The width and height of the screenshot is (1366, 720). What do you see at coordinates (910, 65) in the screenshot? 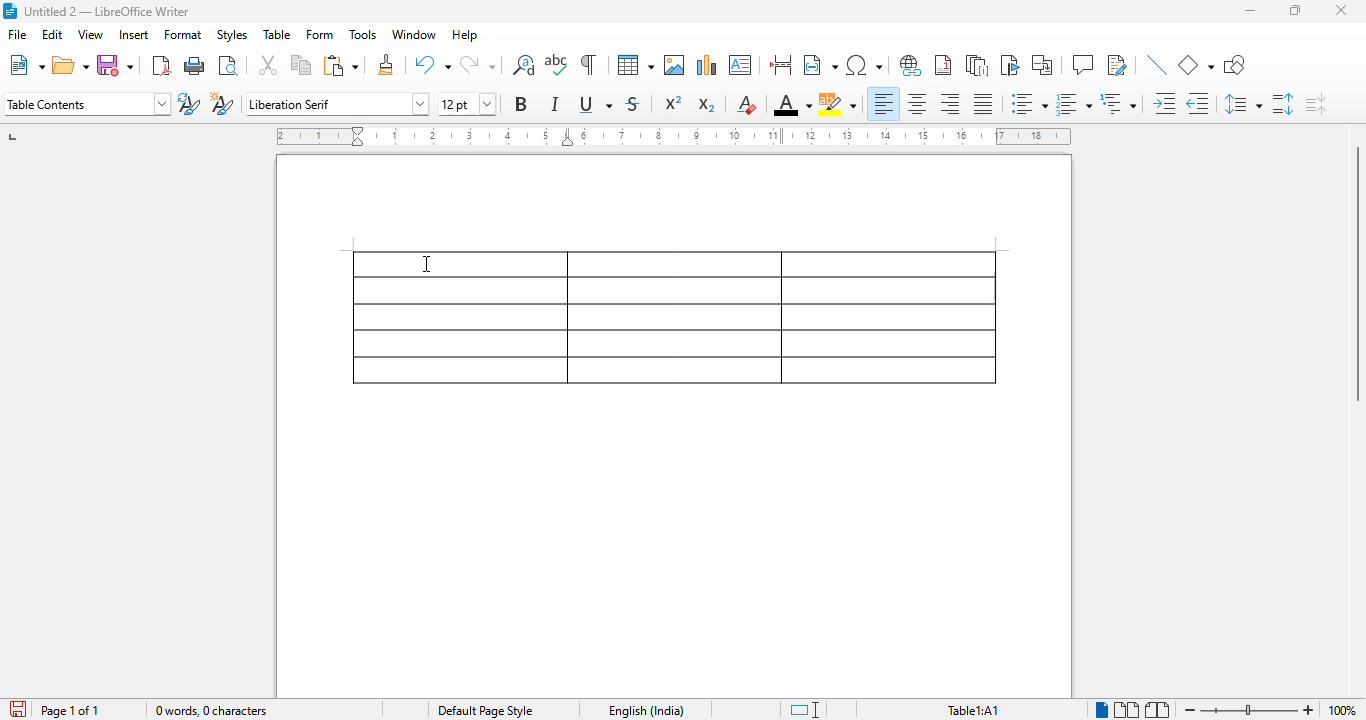
I see `insert hyperlink` at bounding box center [910, 65].